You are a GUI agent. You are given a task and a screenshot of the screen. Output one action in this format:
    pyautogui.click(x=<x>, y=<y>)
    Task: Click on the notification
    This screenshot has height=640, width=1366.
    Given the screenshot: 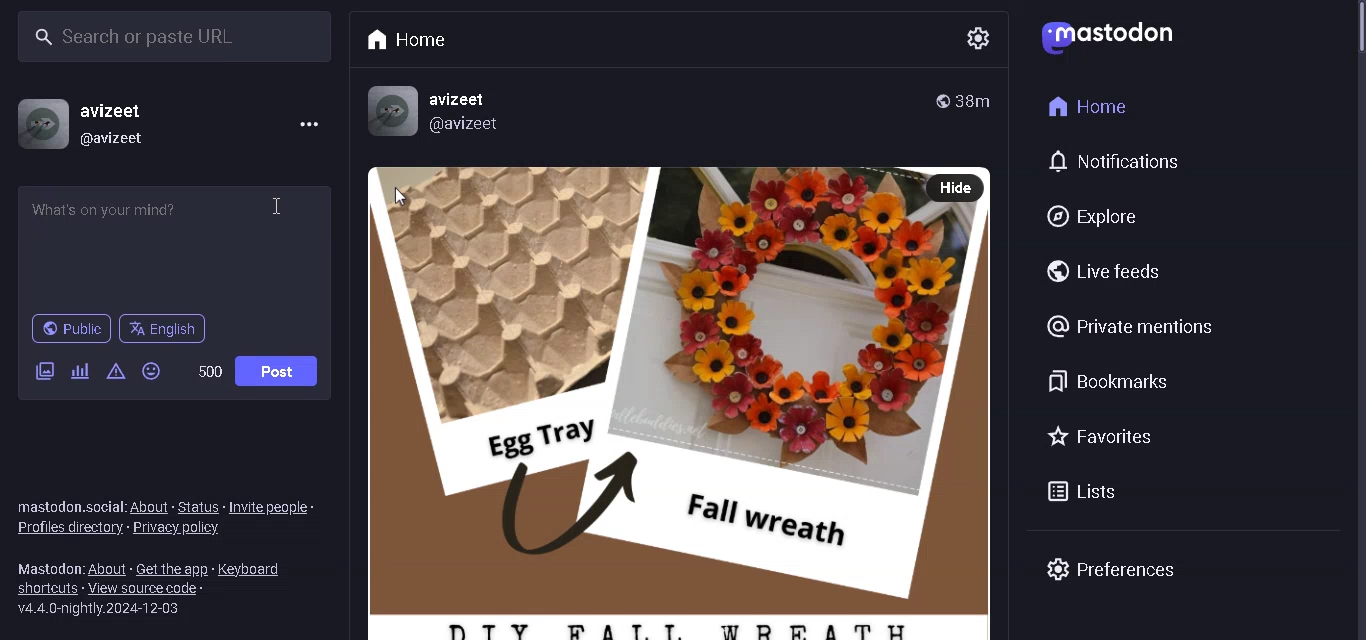 What is the action you would take?
    pyautogui.click(x=1119, y=163)
    